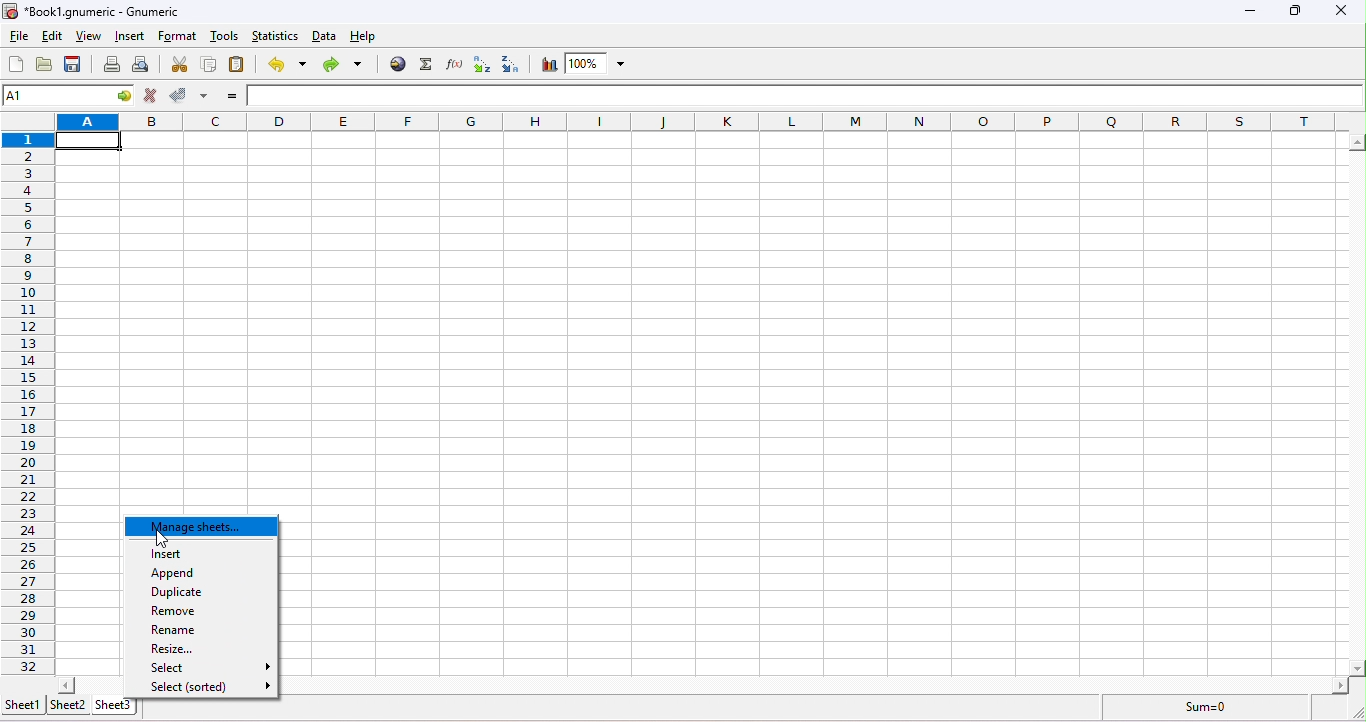 The height and width of the screenshot is (722, 1366). What do you see at coordinates (705, 121) in the screenshot?
I see `column headings` at bounding box center [705, 121].